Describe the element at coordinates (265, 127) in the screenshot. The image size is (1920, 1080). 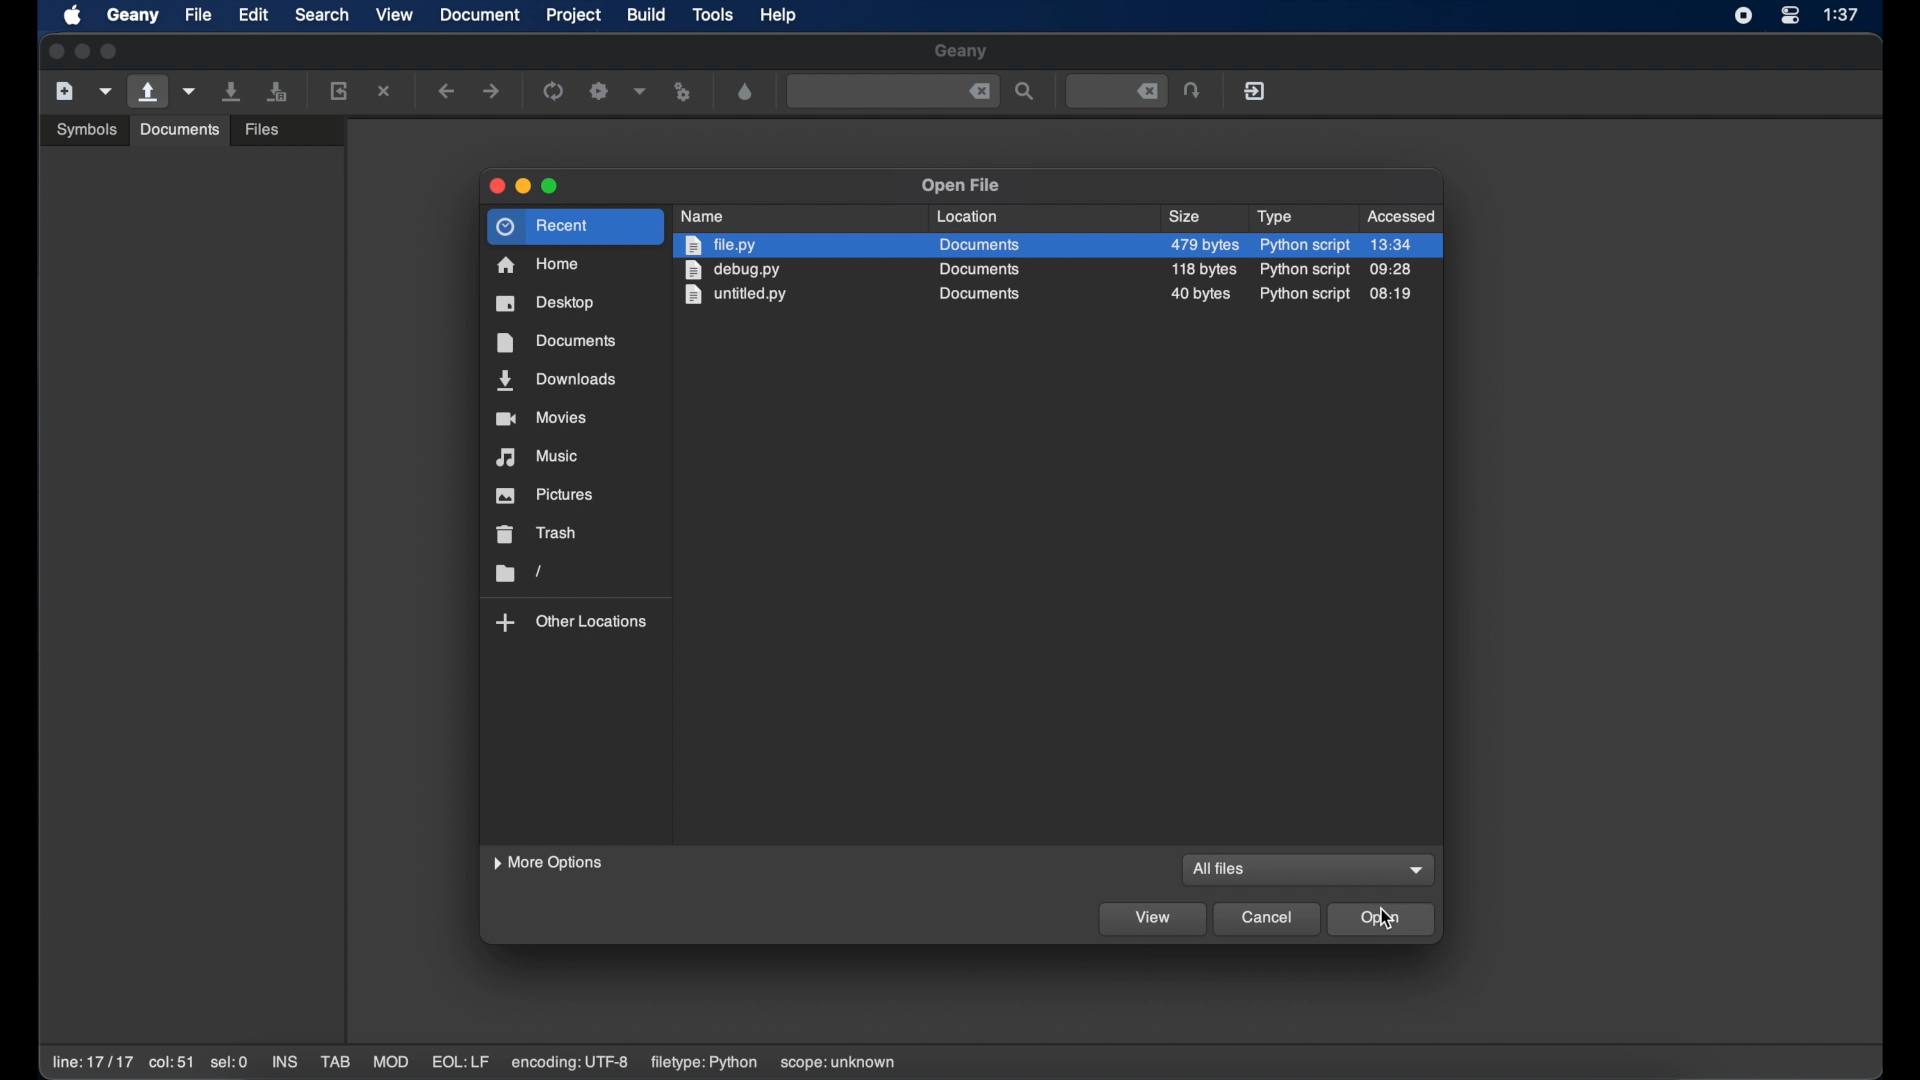
I see `files` at that location.